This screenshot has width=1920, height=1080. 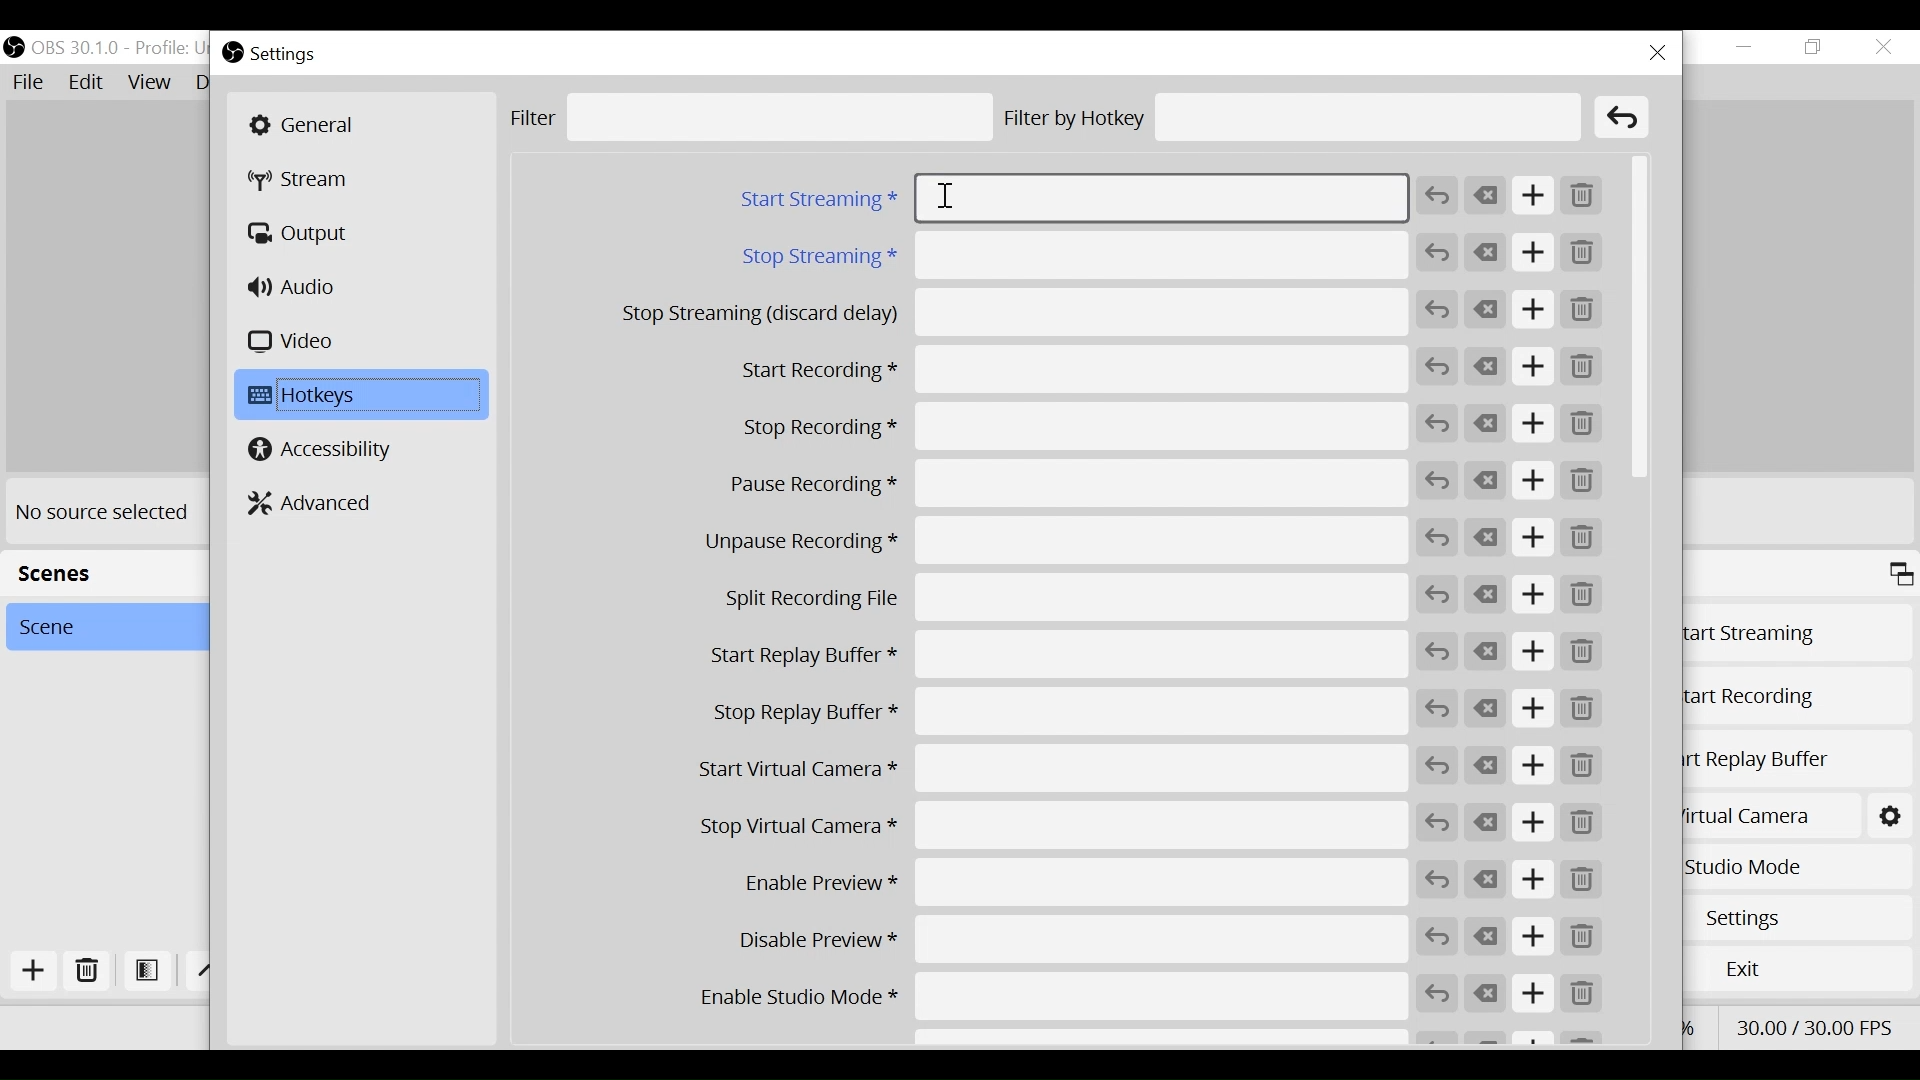 I want to click on Start Virtual Camera Settings, so click(x=1893, y=816).